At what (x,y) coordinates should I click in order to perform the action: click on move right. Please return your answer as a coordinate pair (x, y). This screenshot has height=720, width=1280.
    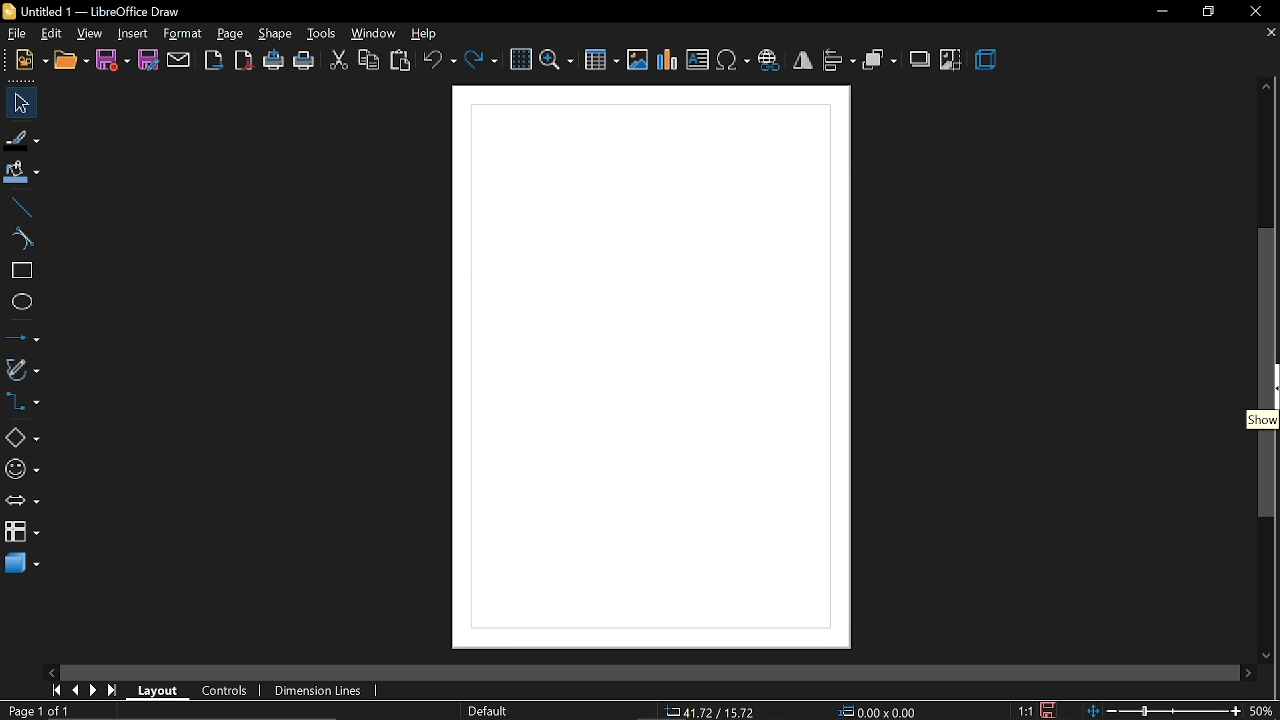
    Looking at the image, I should click on (1250, 674).